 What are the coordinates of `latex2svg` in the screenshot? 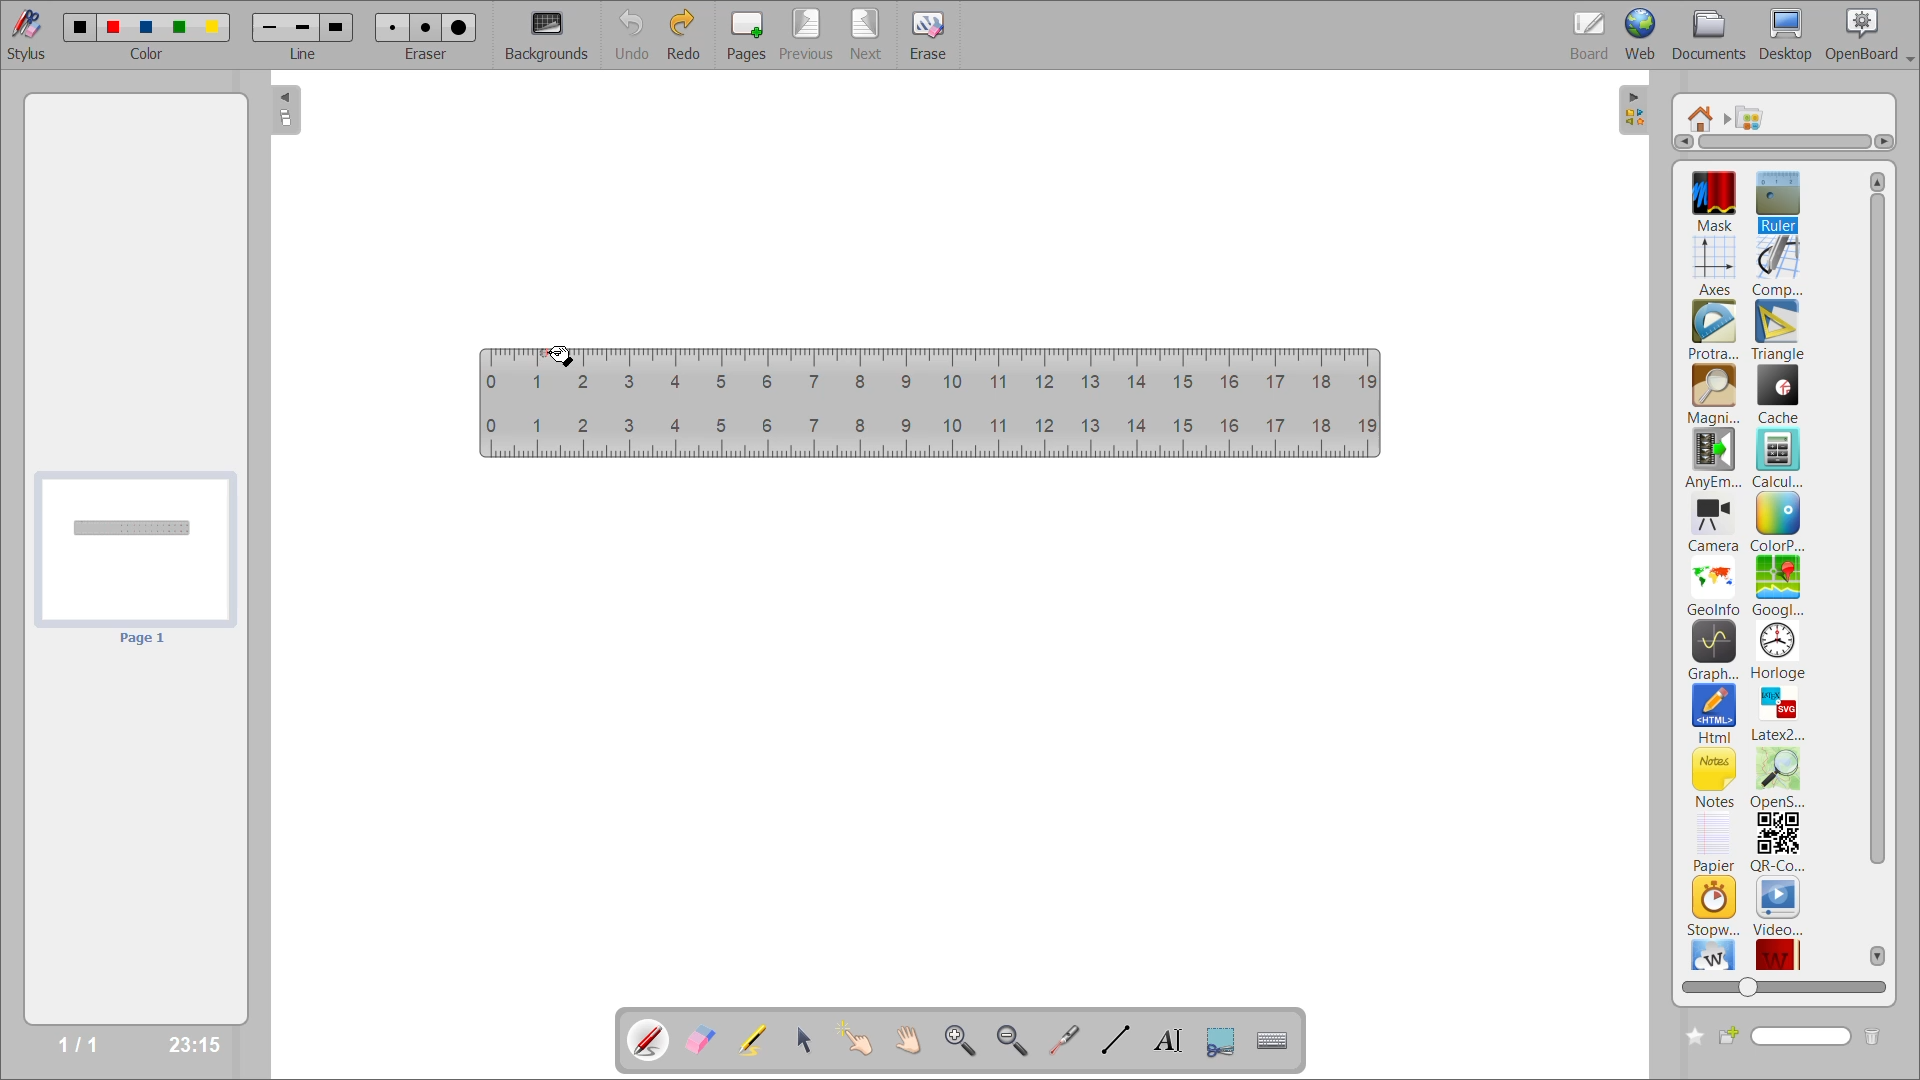 It's located at (1778, 713).